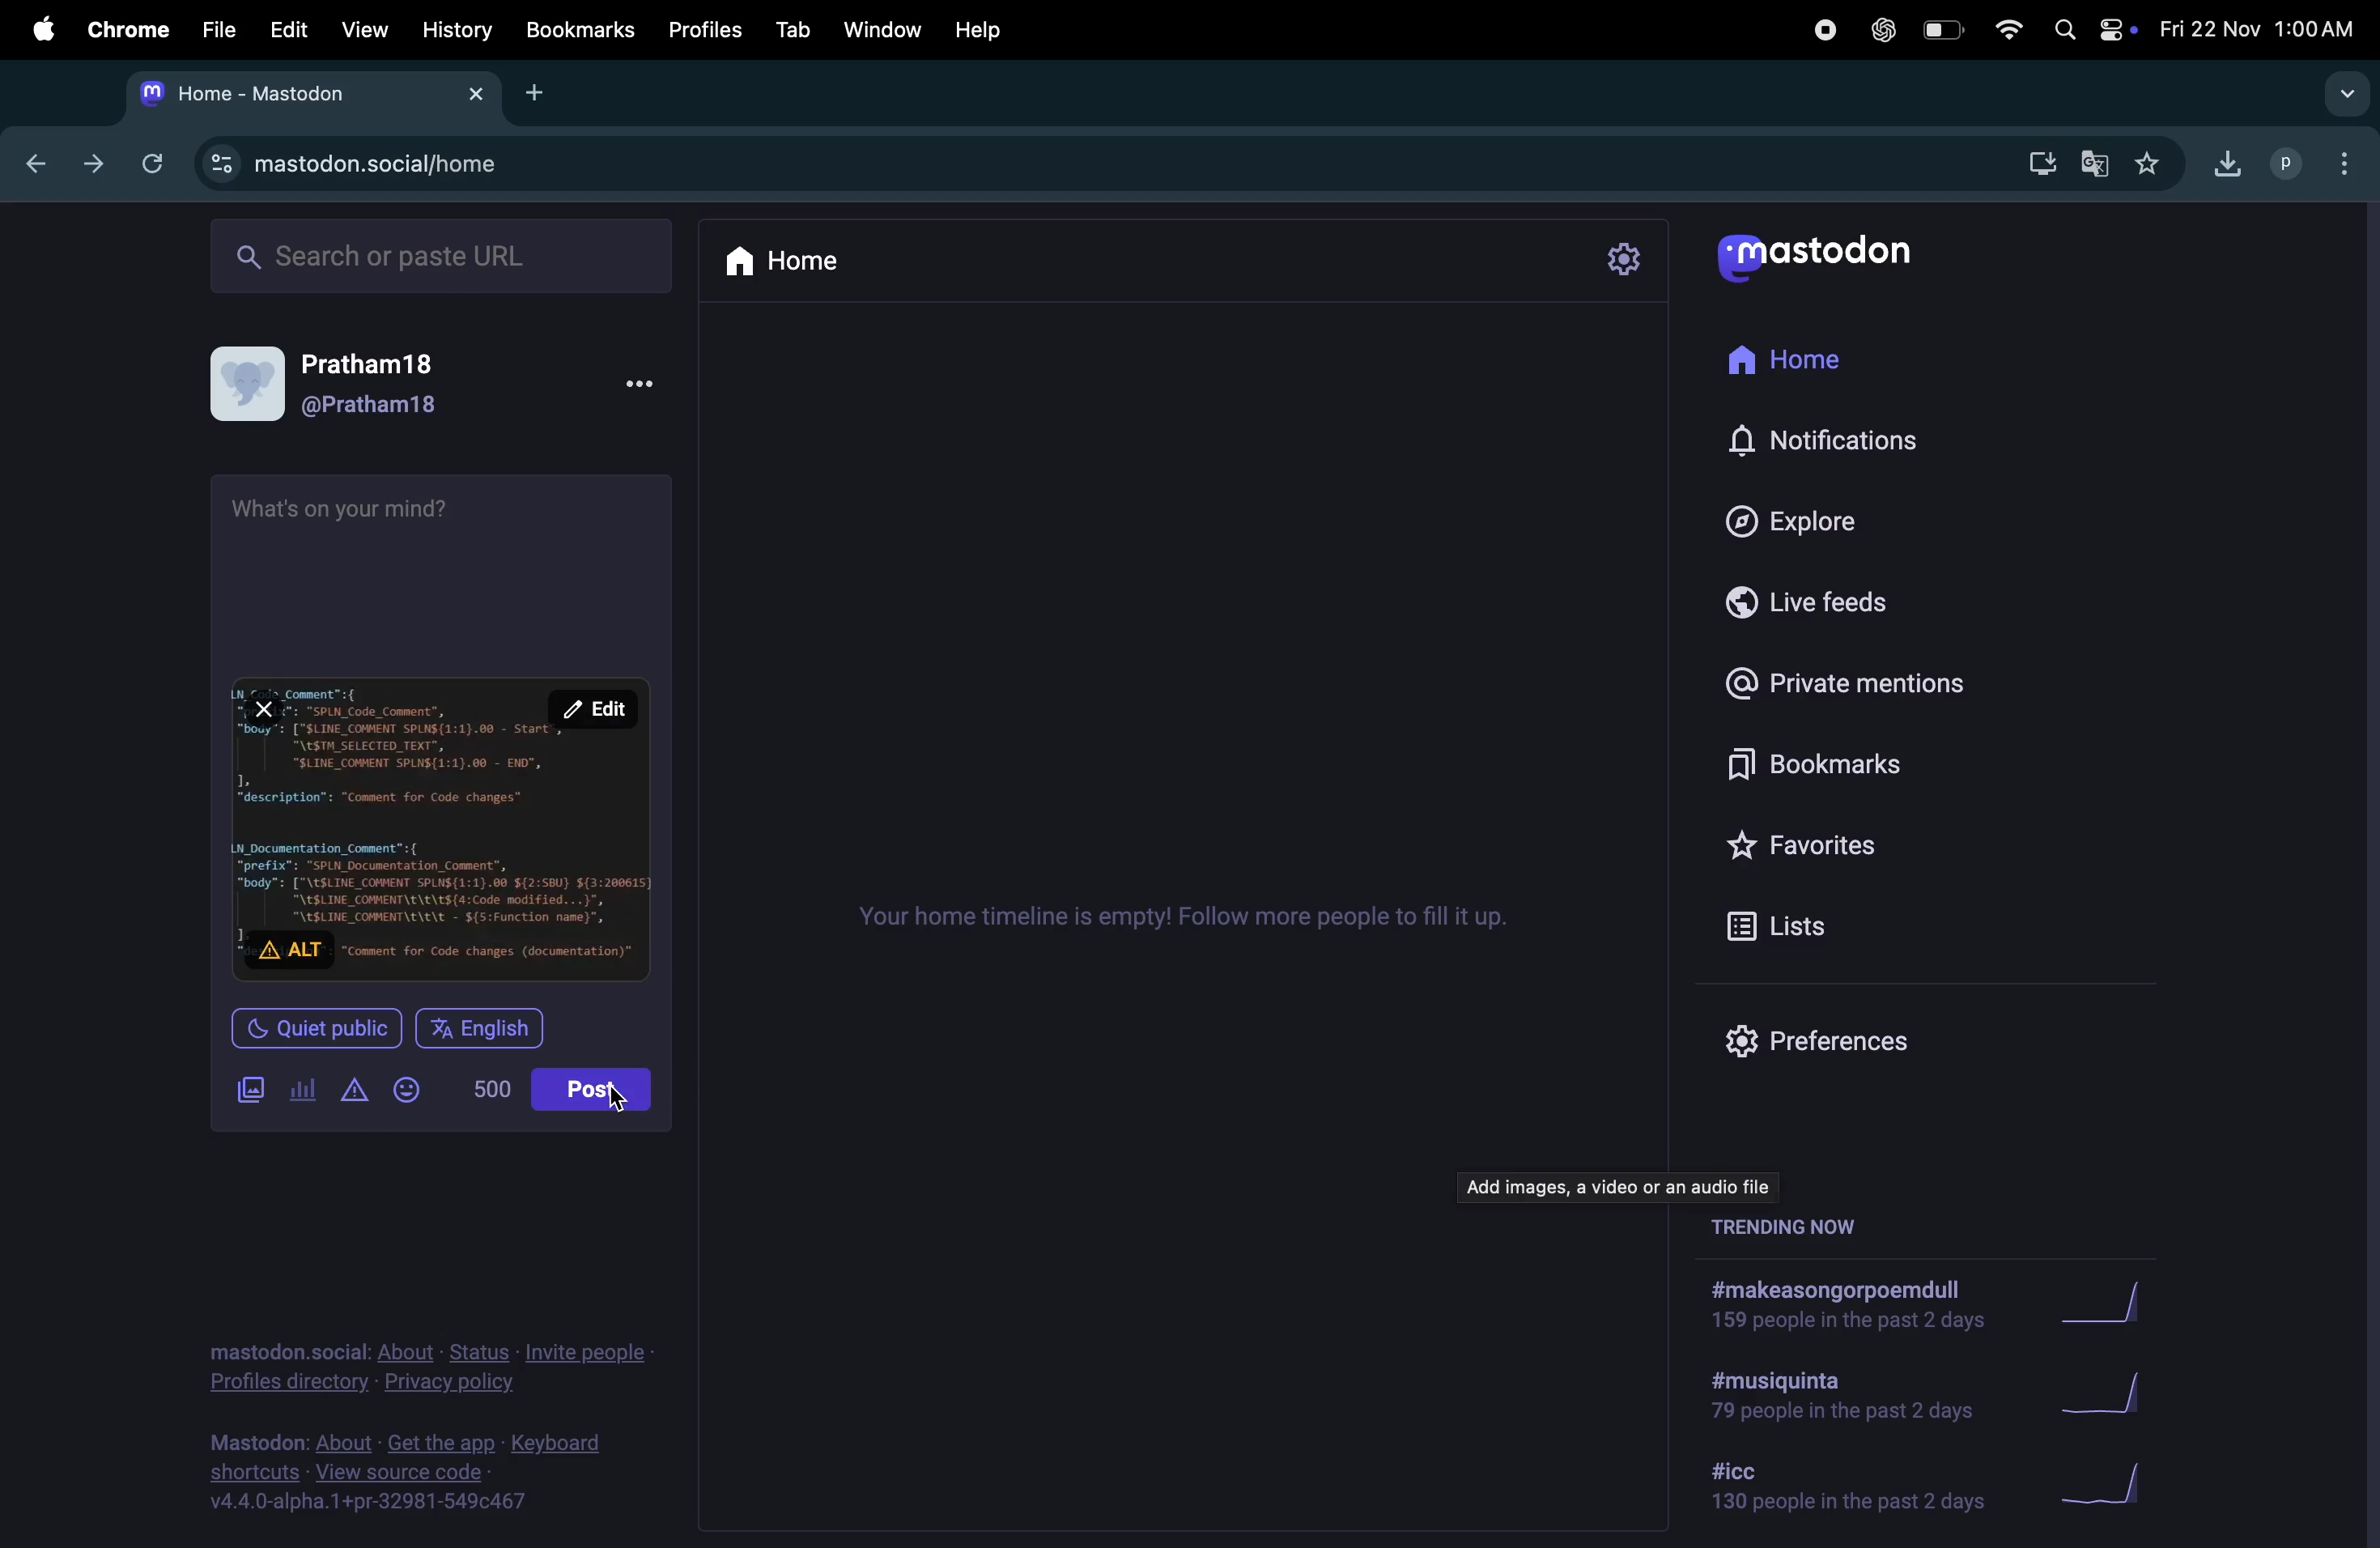 The width and height of the screenshot is (2380, 1548). Describe the element at coordinates (532, 94) in the screenshot. I see `new tab` at that location.